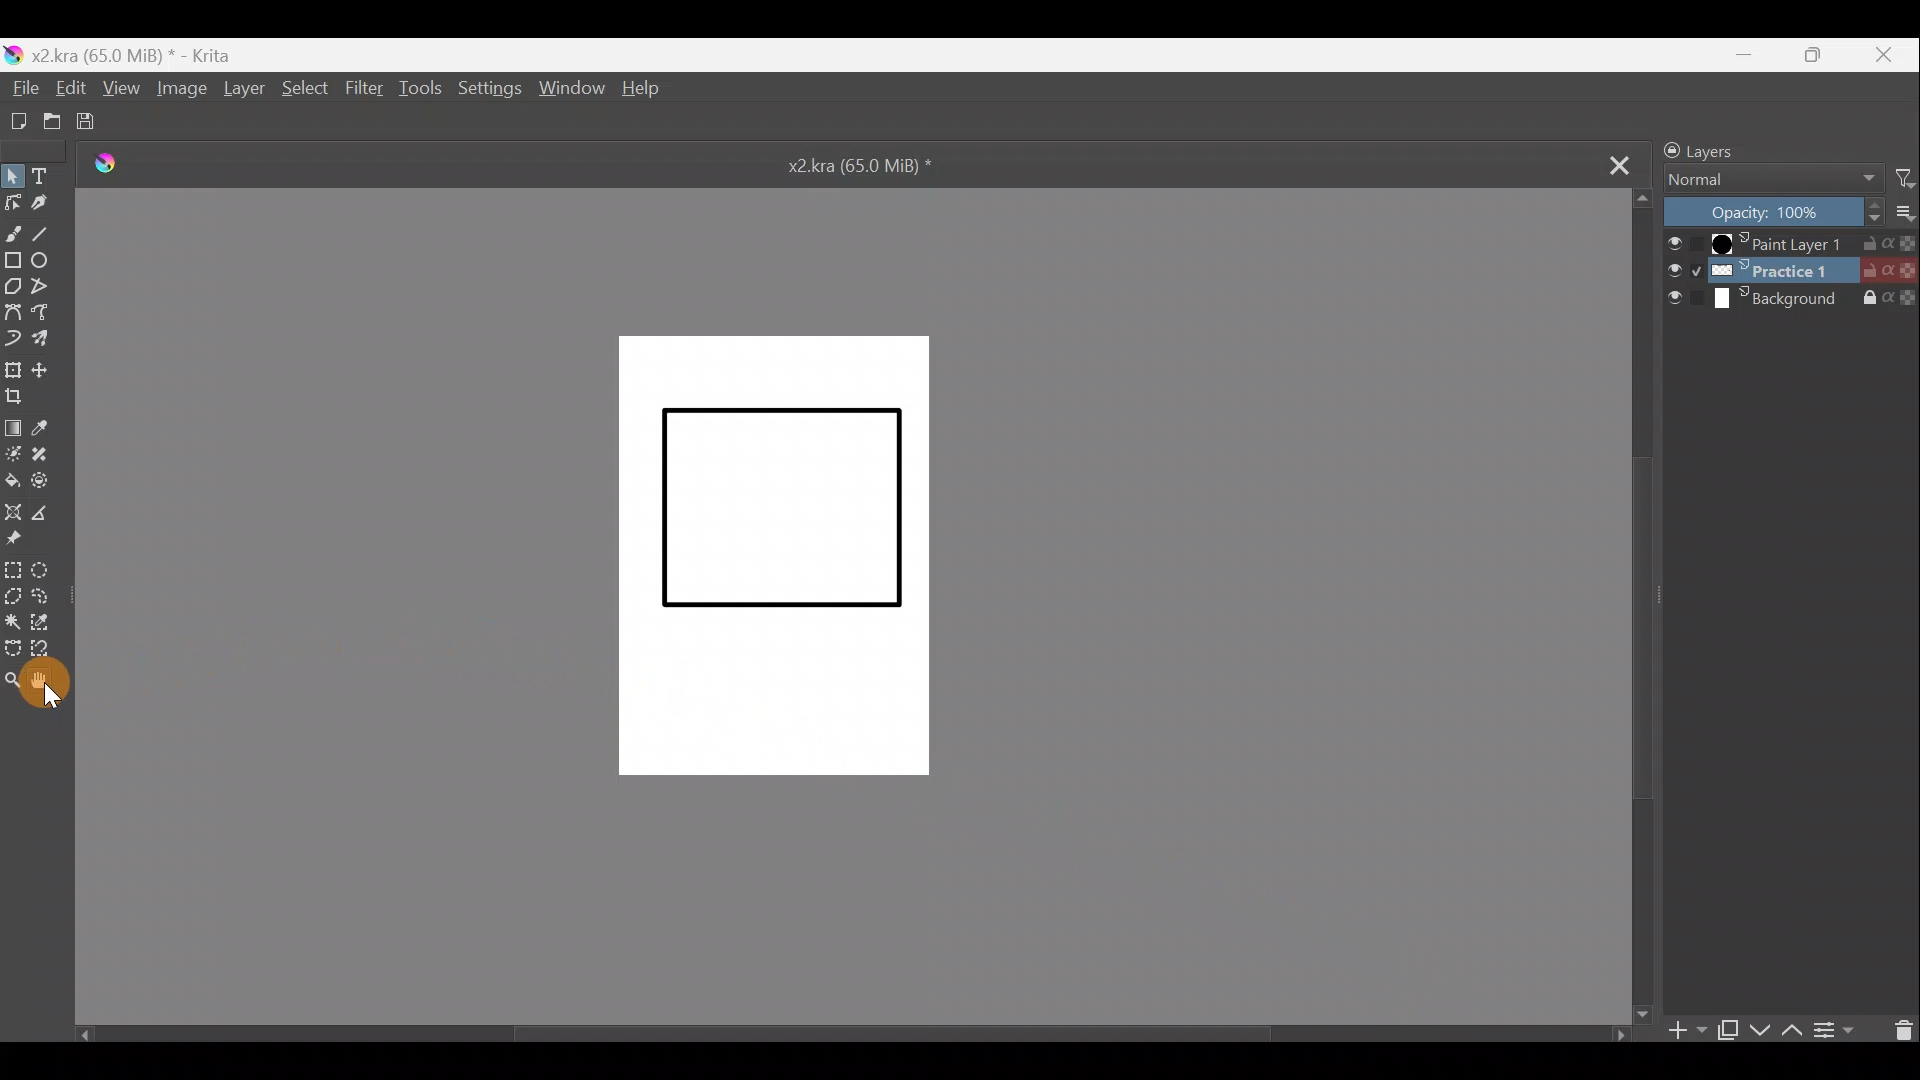 The height and width of the screenshot is (1080, 1920). I want to click on View, so click(119, 88).